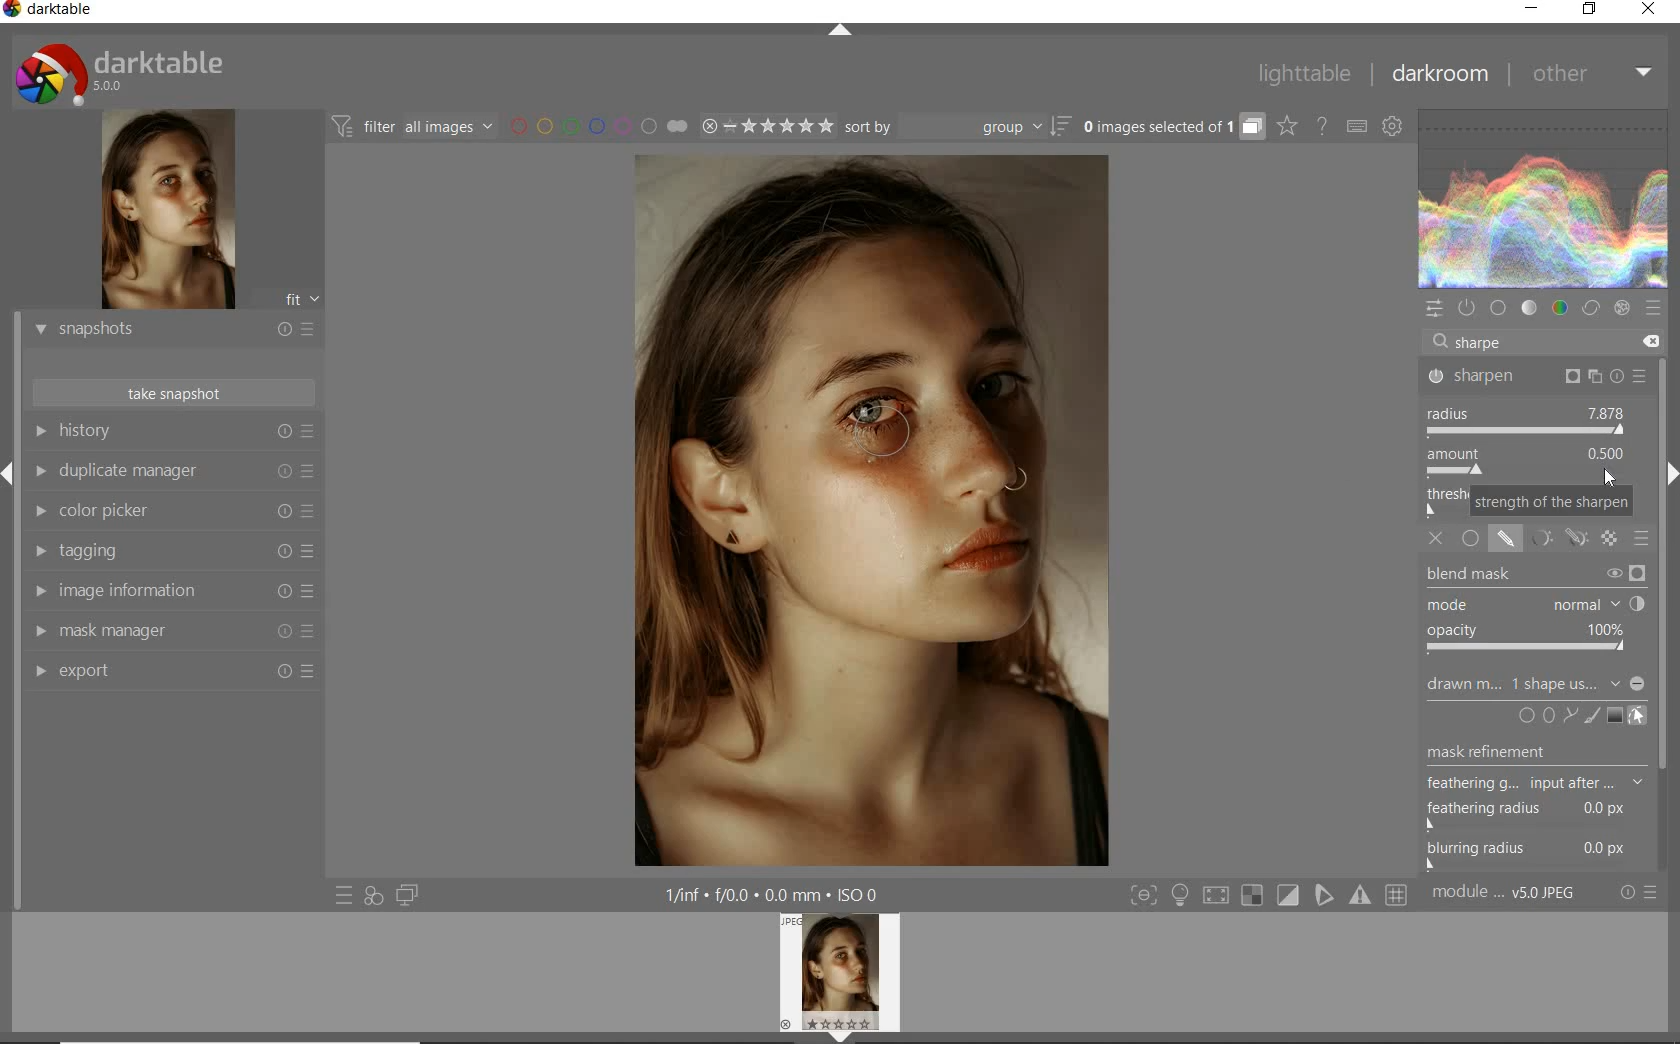 This screenshot has width=1680, height=1044. Describe the element at coordinates (173, 474) in the screenshot. I see `duplicate manager` at that location.